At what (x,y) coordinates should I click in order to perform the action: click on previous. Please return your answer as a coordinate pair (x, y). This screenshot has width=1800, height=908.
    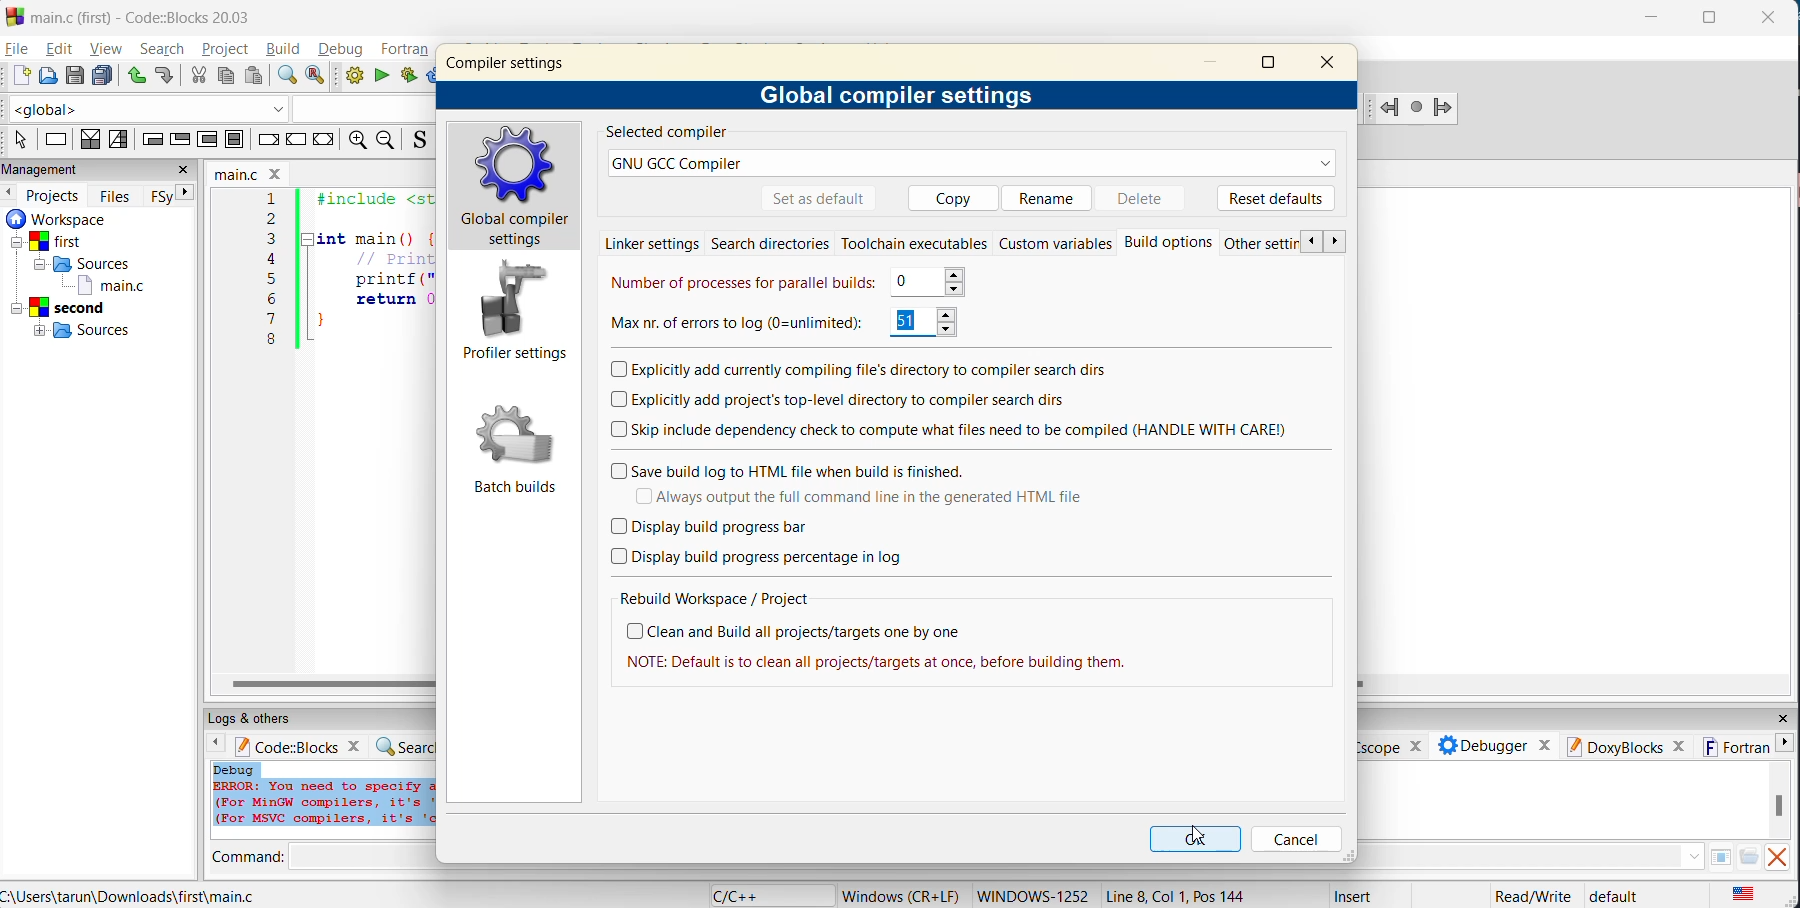
    Looking at the image, I should click on (1304, 241).